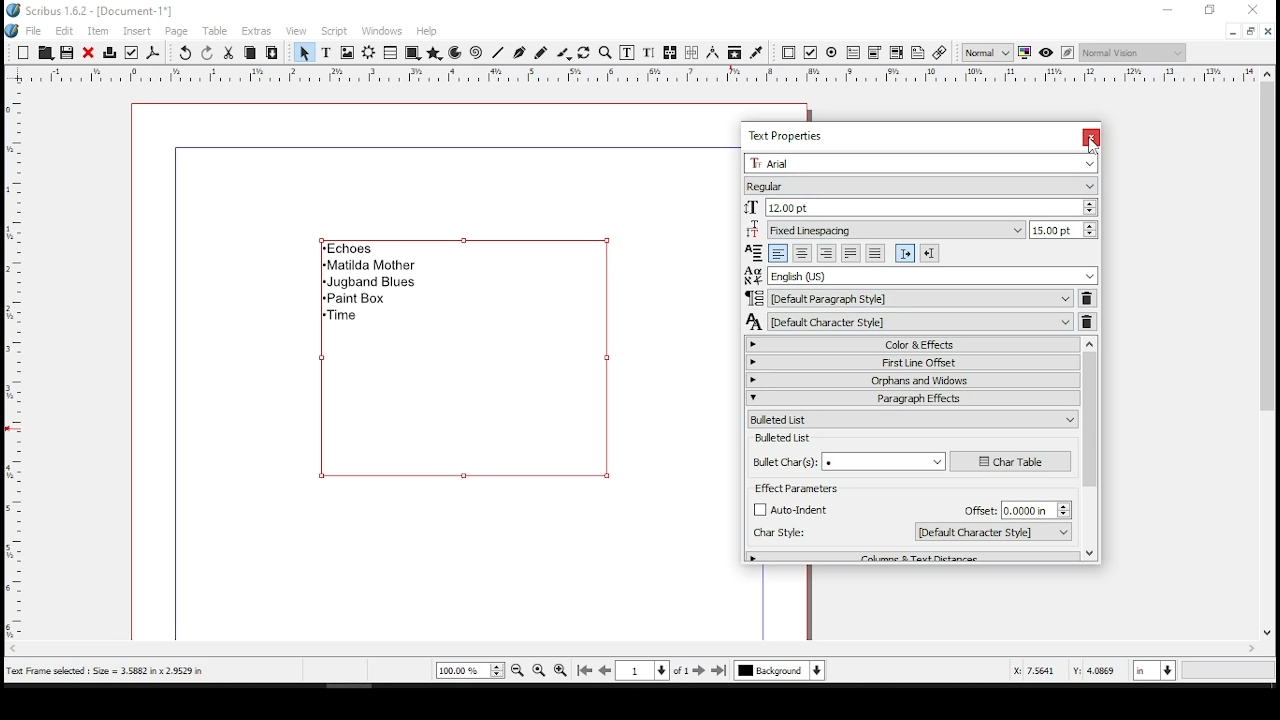  What do you see at coordinates (390, 53) in the screenshot?
I see `table` at bounding box center [390, 53].